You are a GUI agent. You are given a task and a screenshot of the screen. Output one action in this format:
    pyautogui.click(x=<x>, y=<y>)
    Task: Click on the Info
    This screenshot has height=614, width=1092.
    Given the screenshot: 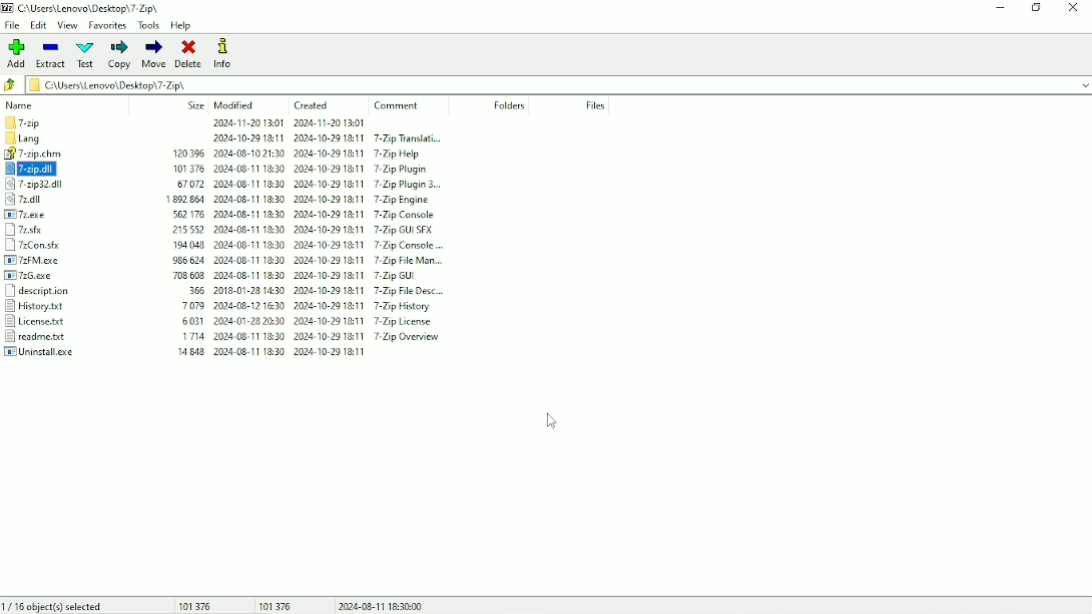 What is the action you would take?
    pyautogui.click(x=225, y=54)
    